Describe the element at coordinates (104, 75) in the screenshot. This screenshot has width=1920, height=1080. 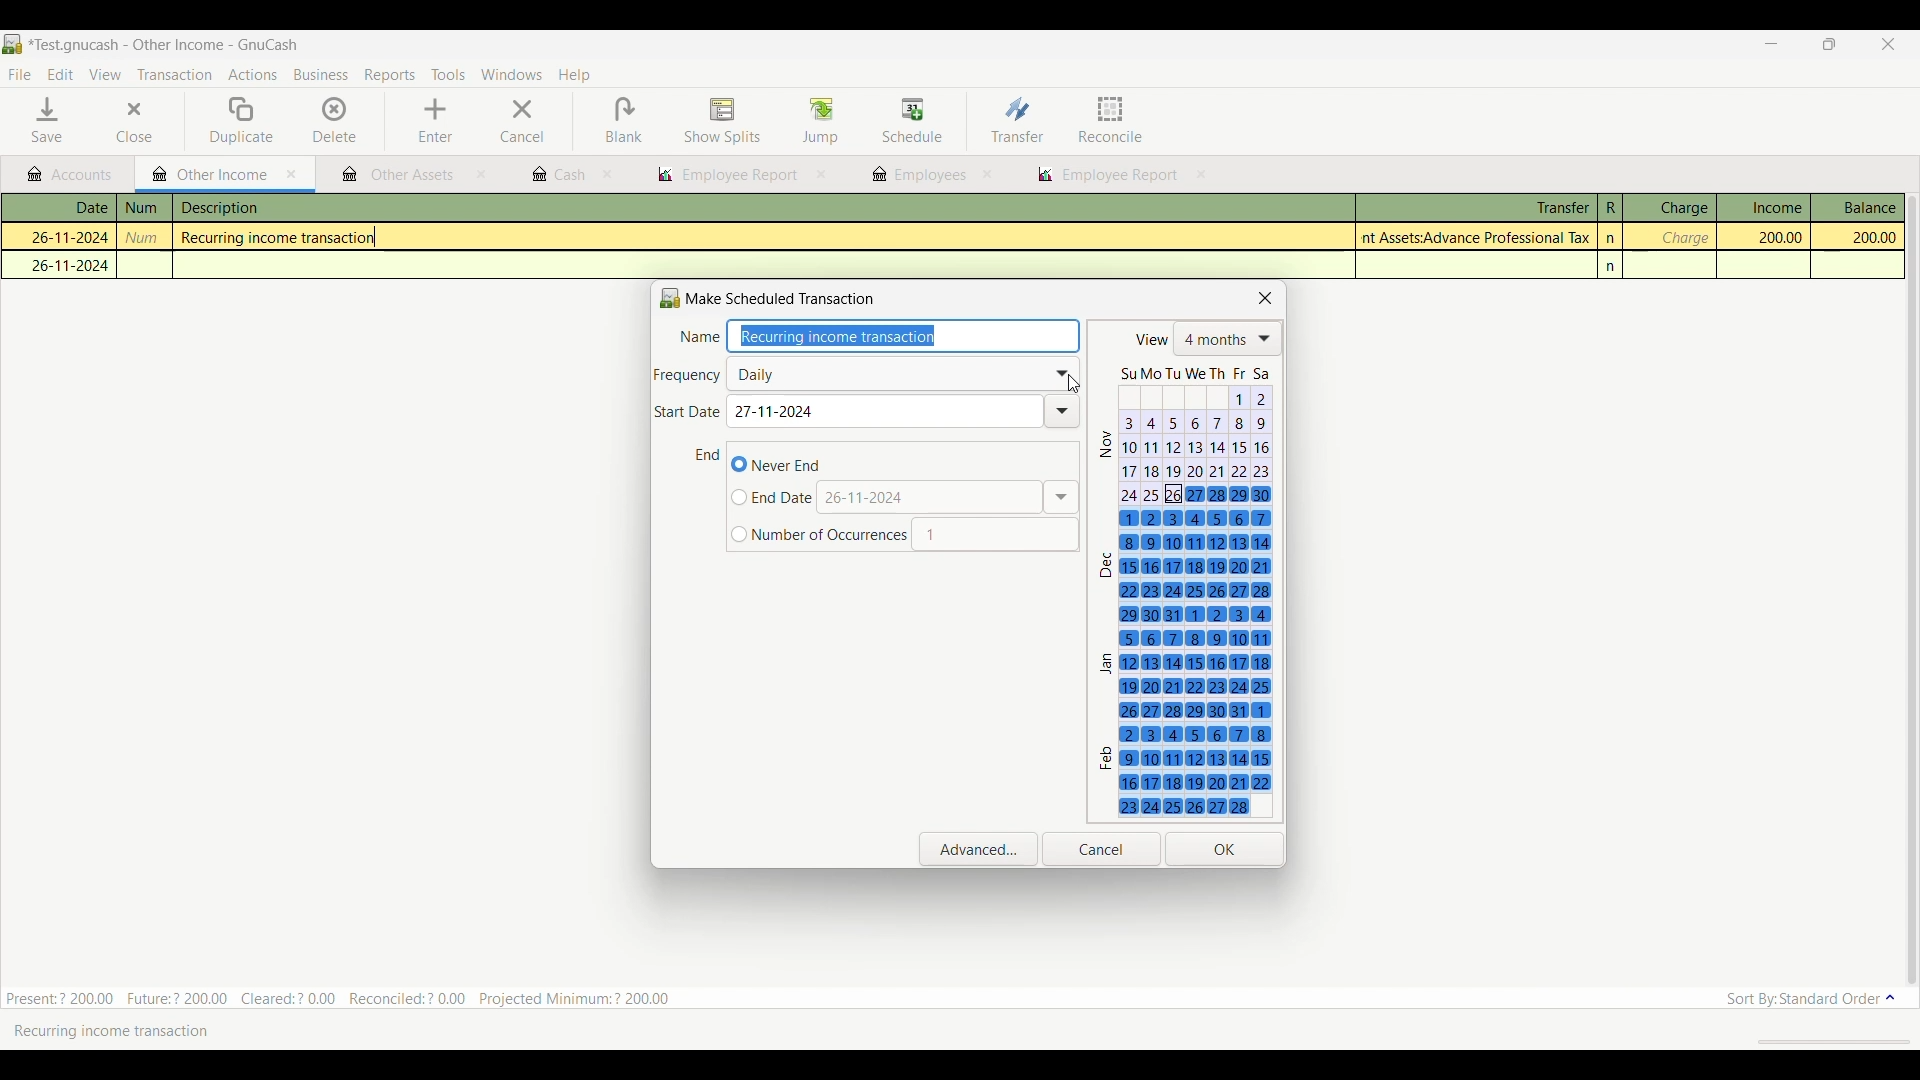
I see `View menu` at that location.